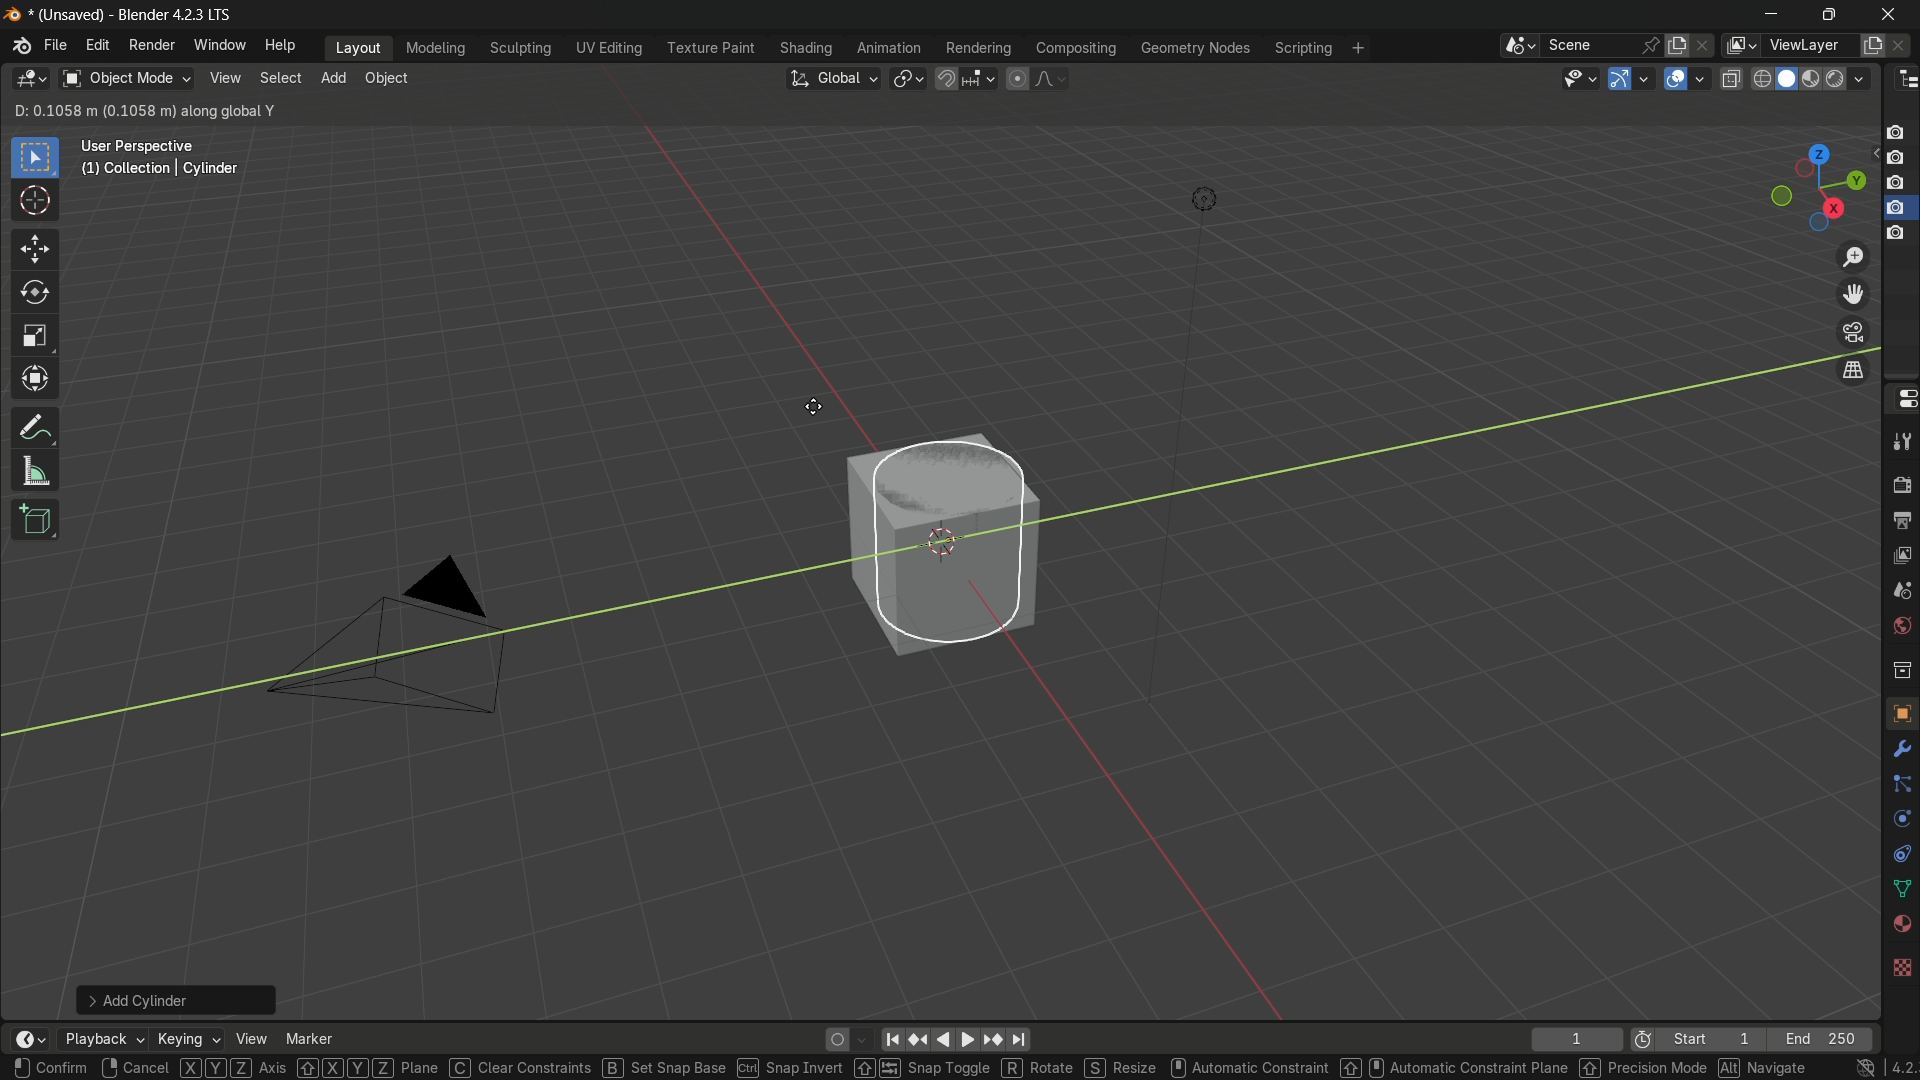 The height and width of the screenshot is (1080, 1920). What do you see at coordinates (1853, 373) in the screenshot?
I see `switch the current view` at bounding box center [1853, 373].